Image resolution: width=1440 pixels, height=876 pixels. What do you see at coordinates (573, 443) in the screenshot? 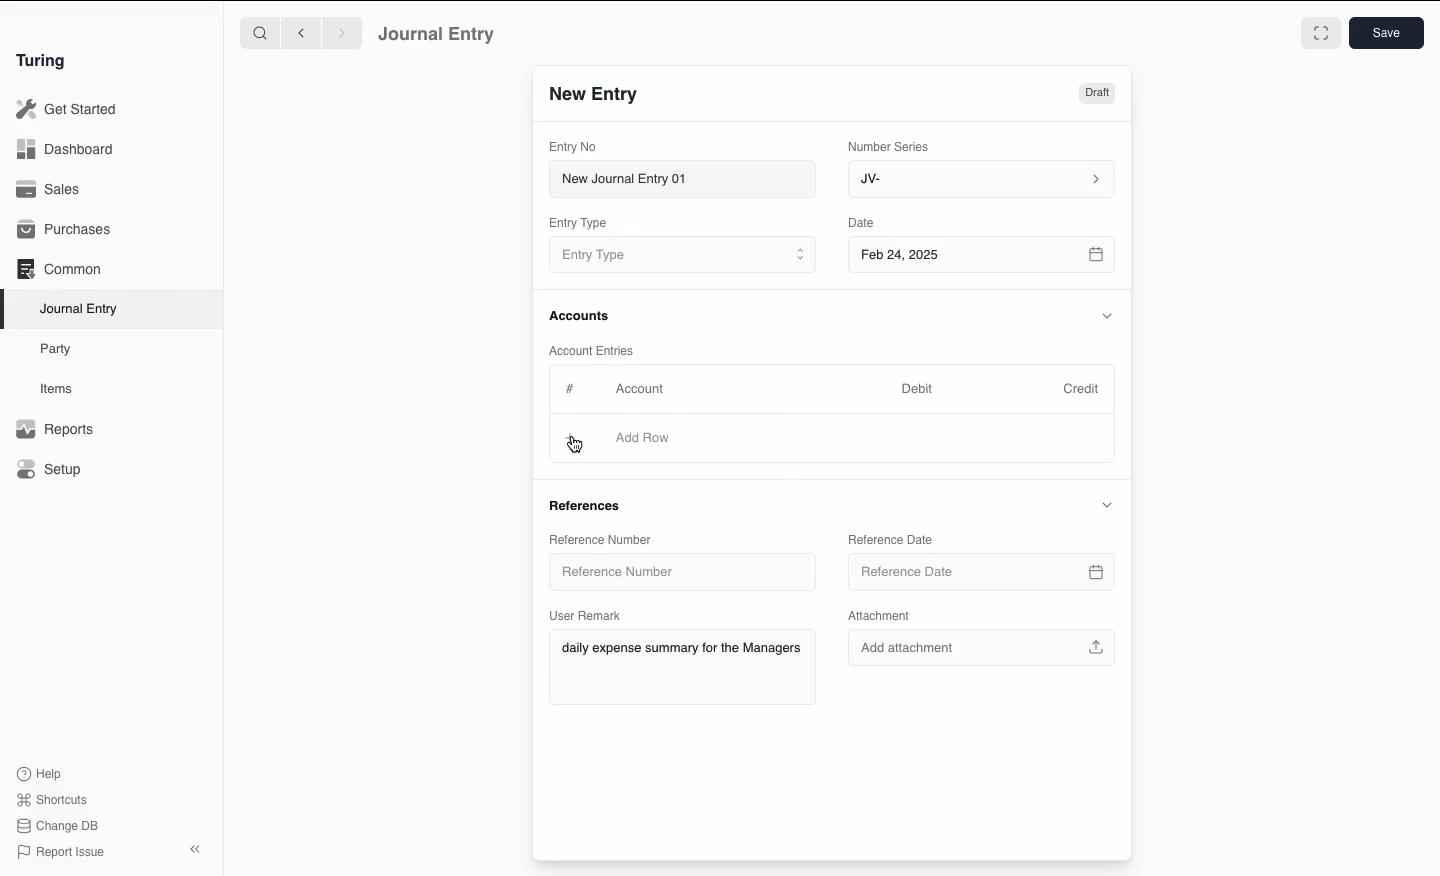
I see `cursor` at bounding box center [573, 443].